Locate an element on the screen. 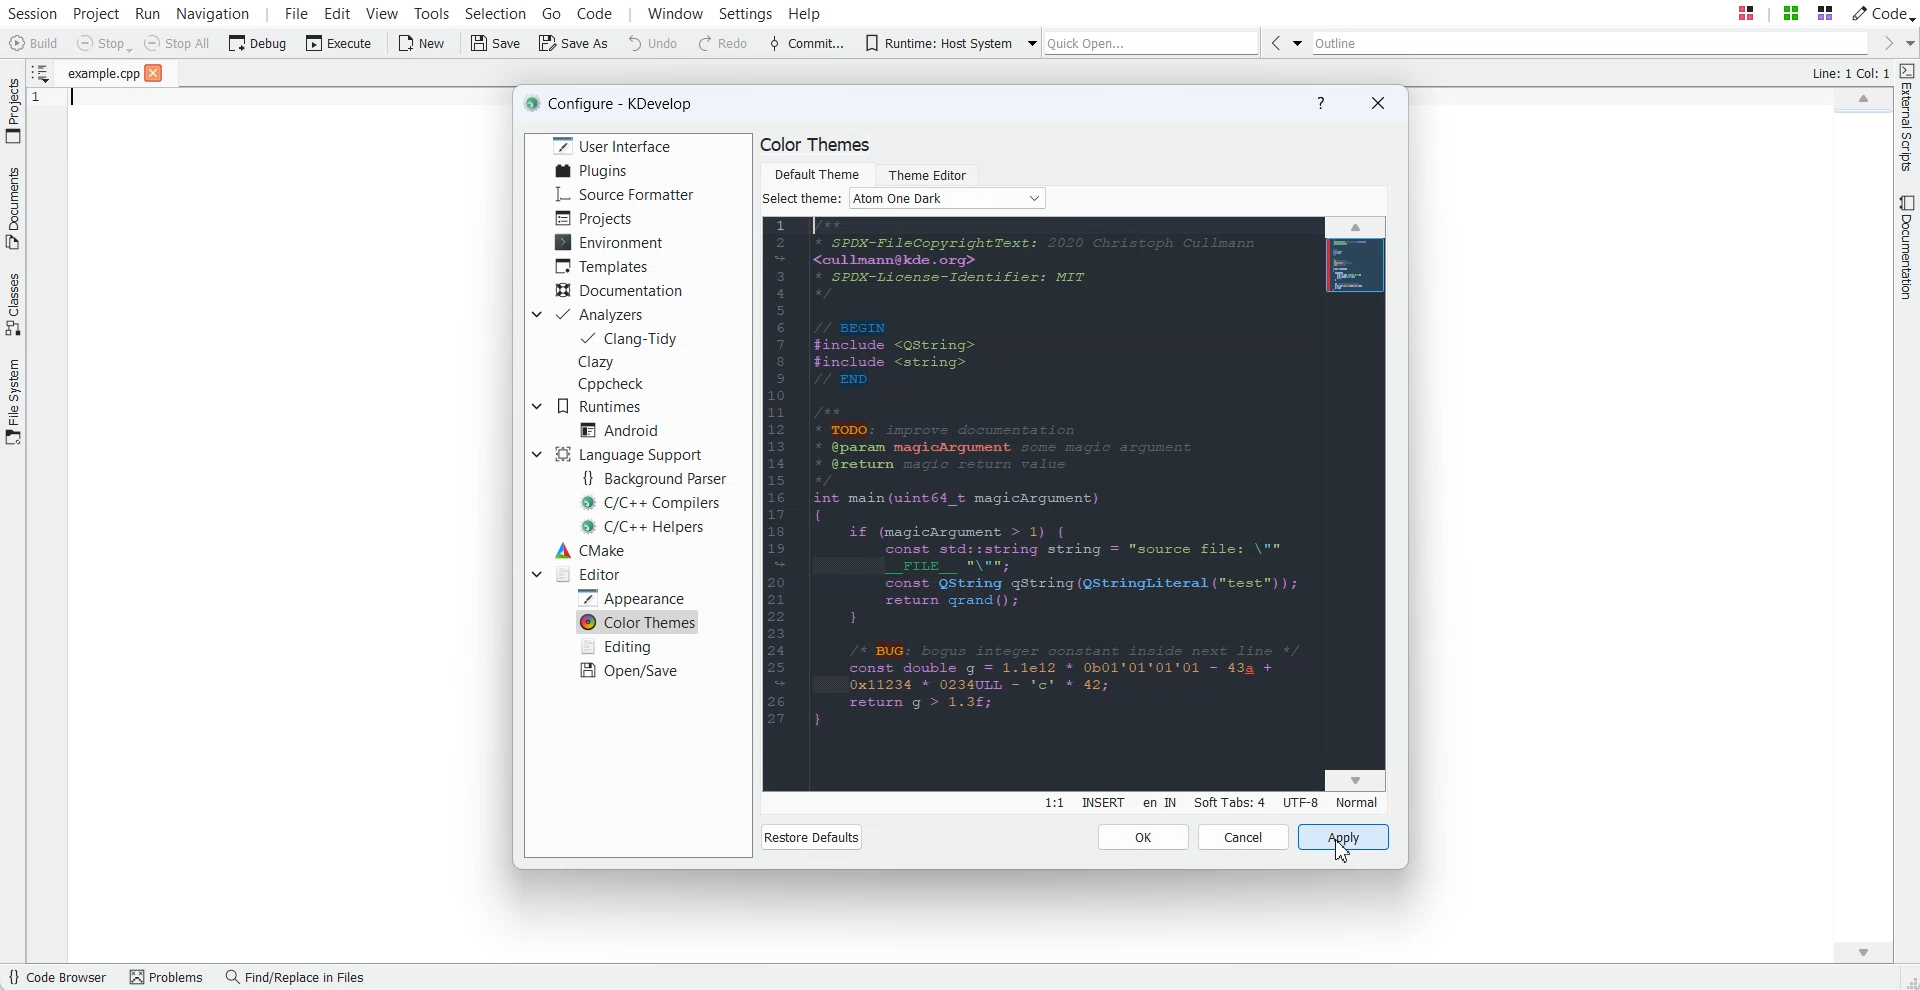 This screenshot has width=1920, height=990. OK is located at coordinates (1144, 837).